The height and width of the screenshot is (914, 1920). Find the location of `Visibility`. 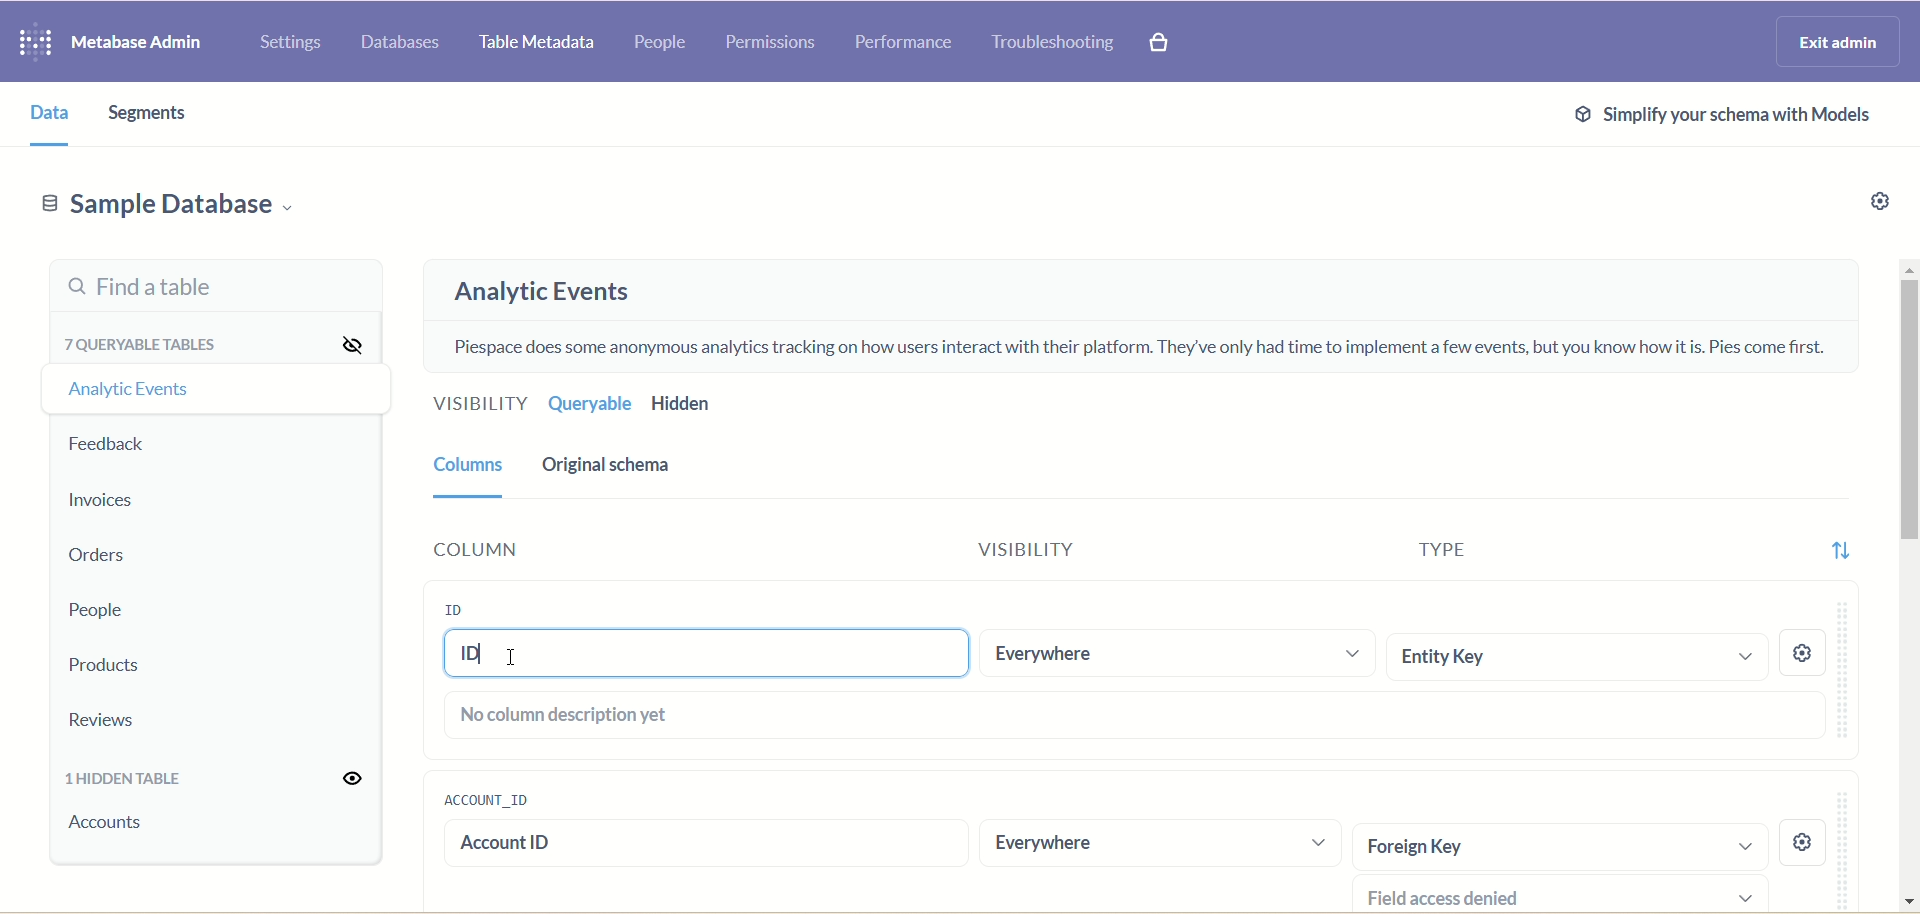

Visibility is located at coordinates (471, 406).